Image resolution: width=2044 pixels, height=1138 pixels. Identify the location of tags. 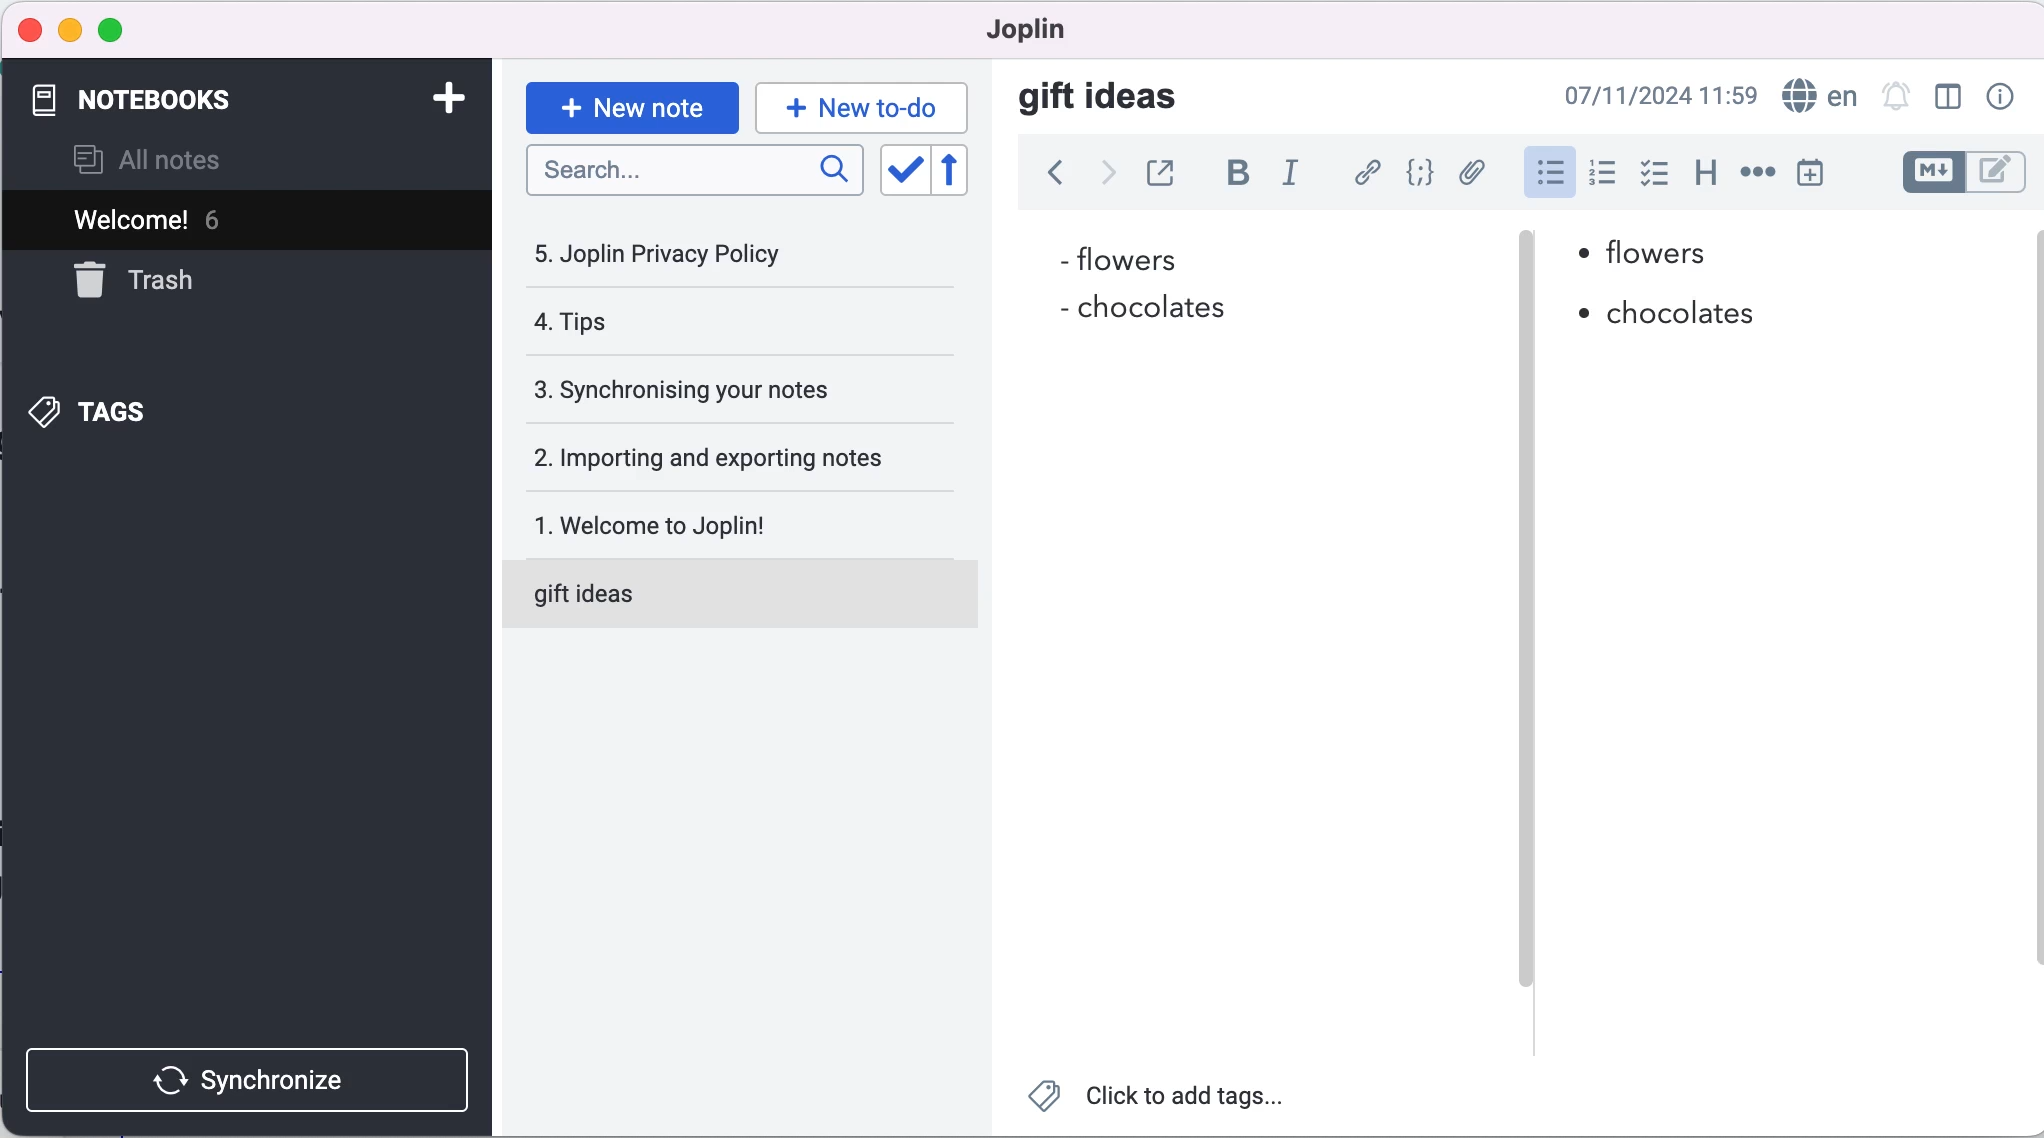
(109, 410).